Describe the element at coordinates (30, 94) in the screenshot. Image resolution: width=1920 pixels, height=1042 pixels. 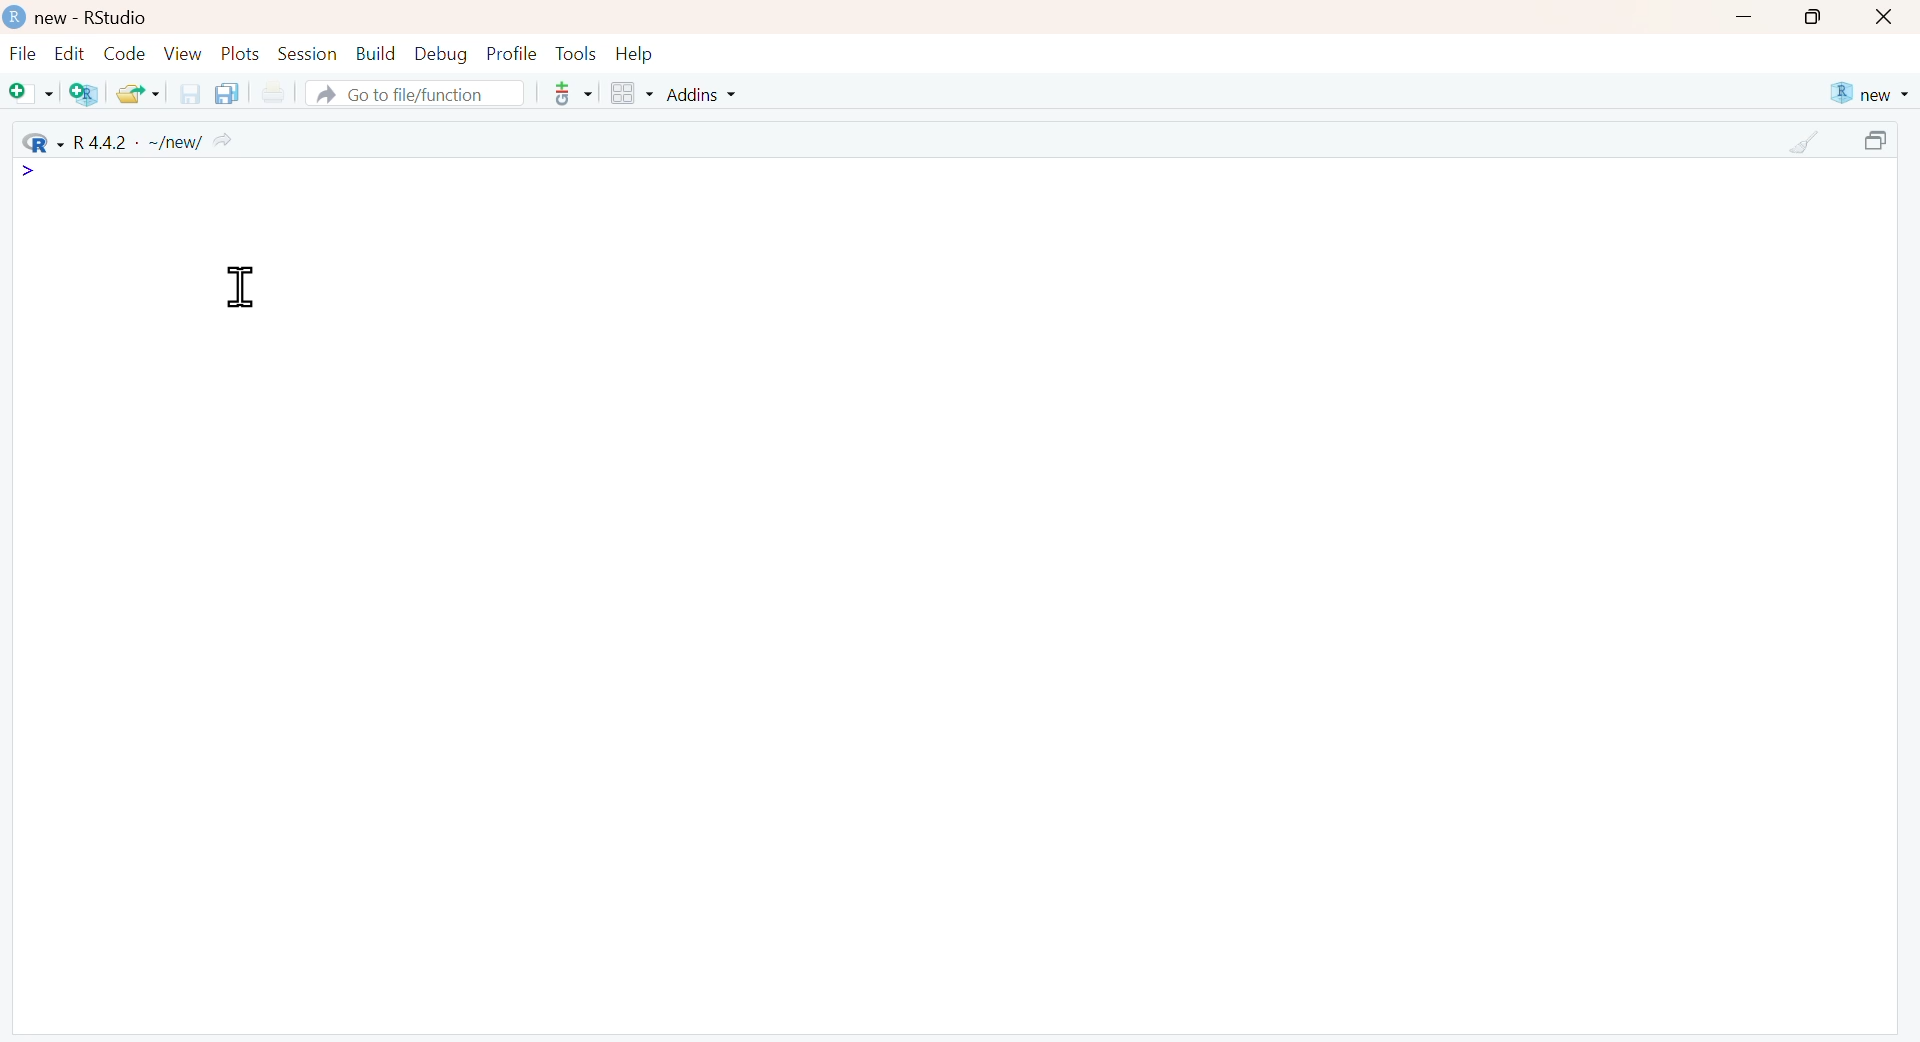
I see `New file` at that location.